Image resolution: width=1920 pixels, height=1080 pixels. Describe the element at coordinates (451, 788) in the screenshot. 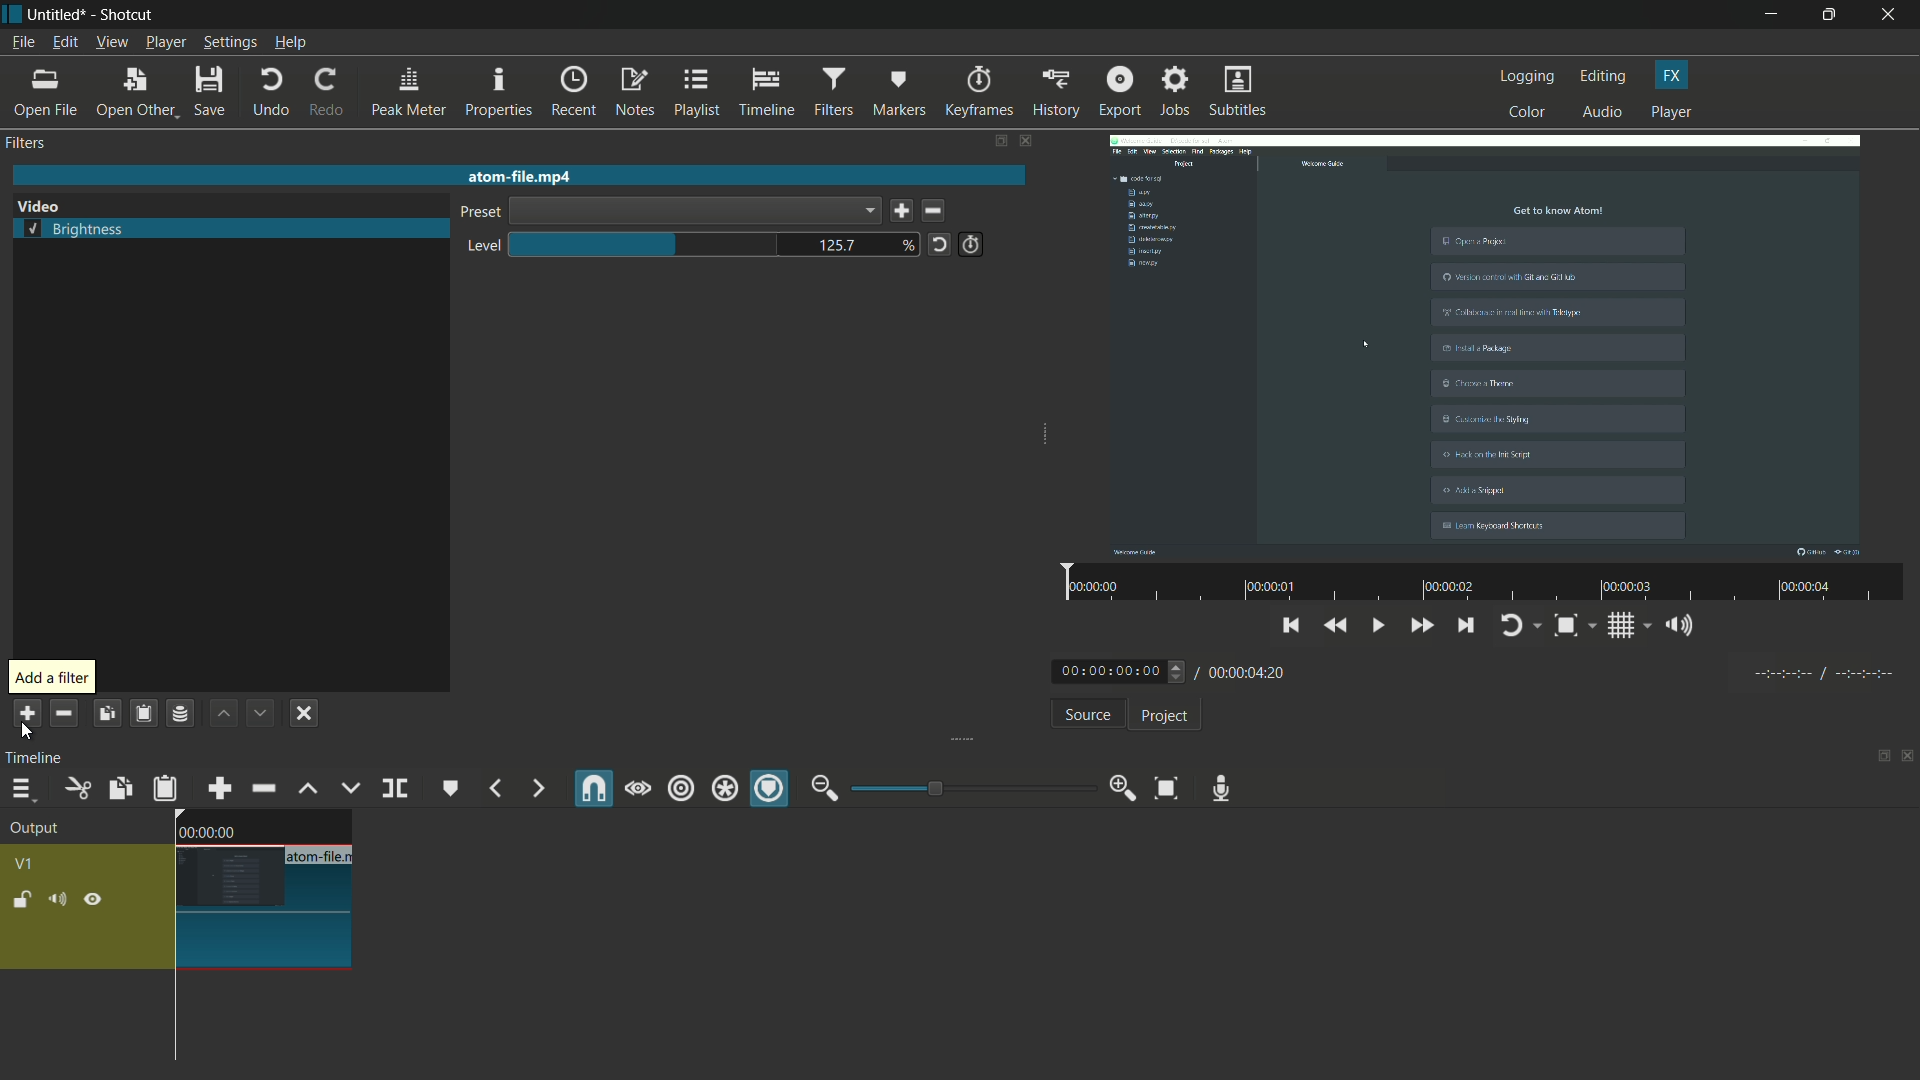

I see `create/edit marker` at that location.